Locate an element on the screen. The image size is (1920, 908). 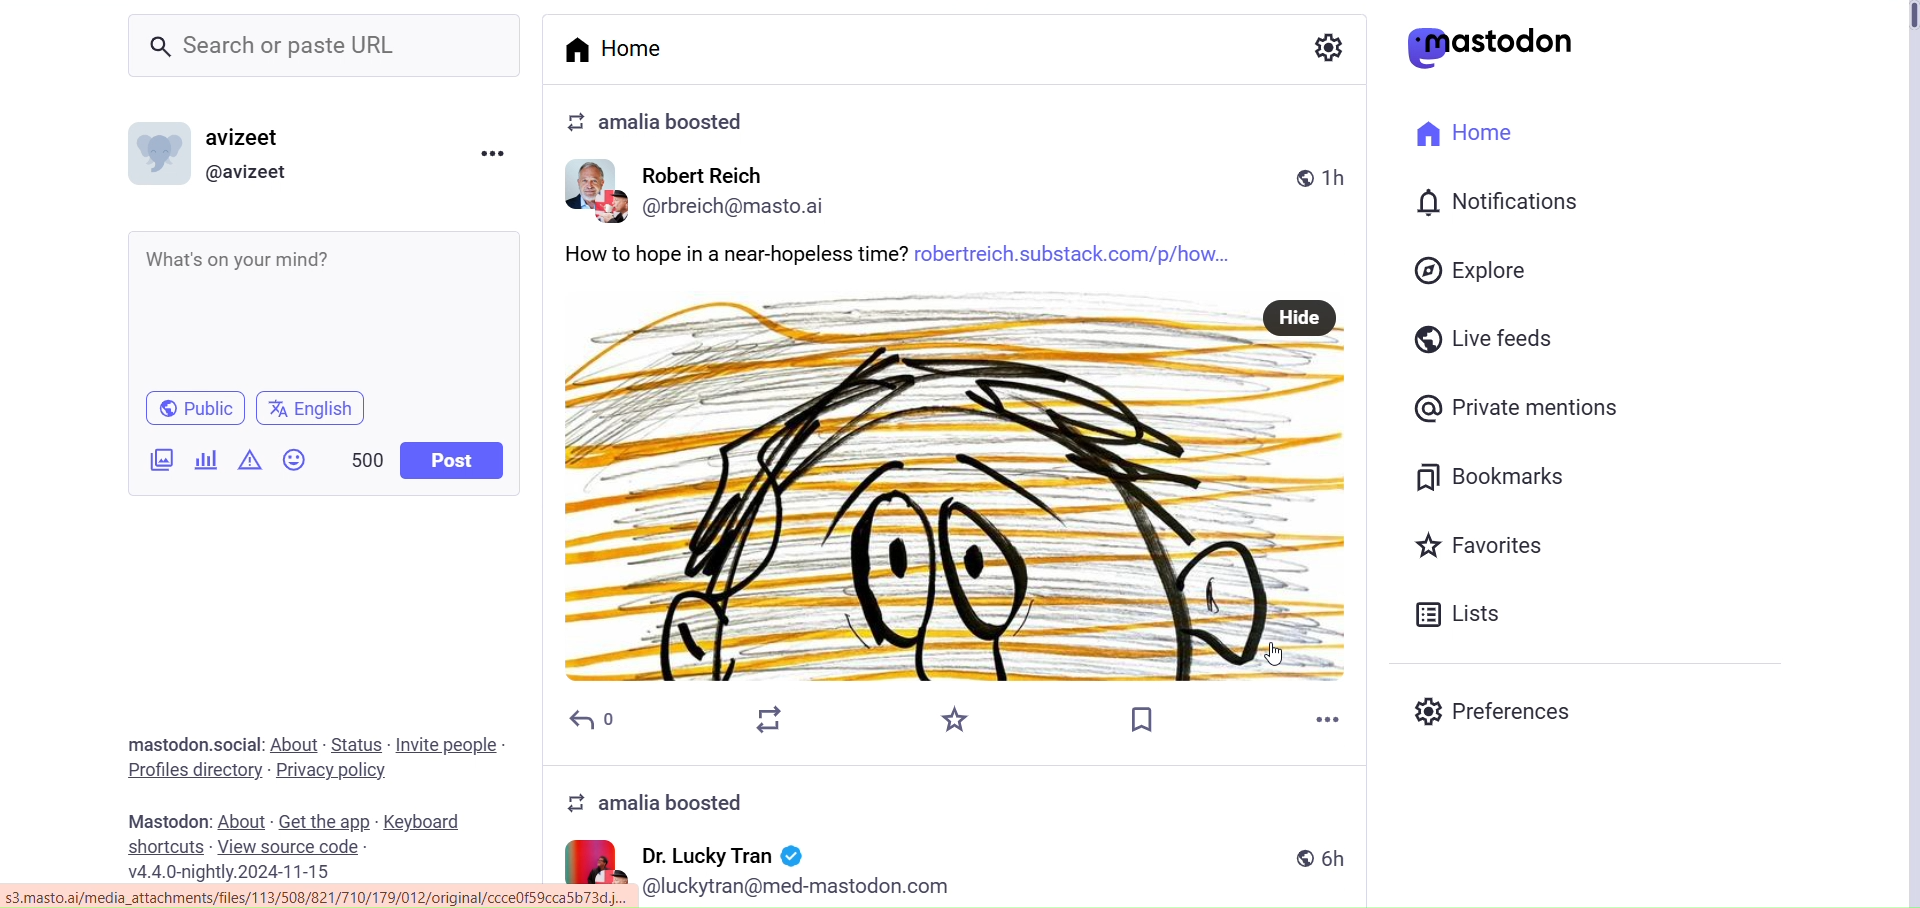
Add Poll is located at coordinates (204, 460).